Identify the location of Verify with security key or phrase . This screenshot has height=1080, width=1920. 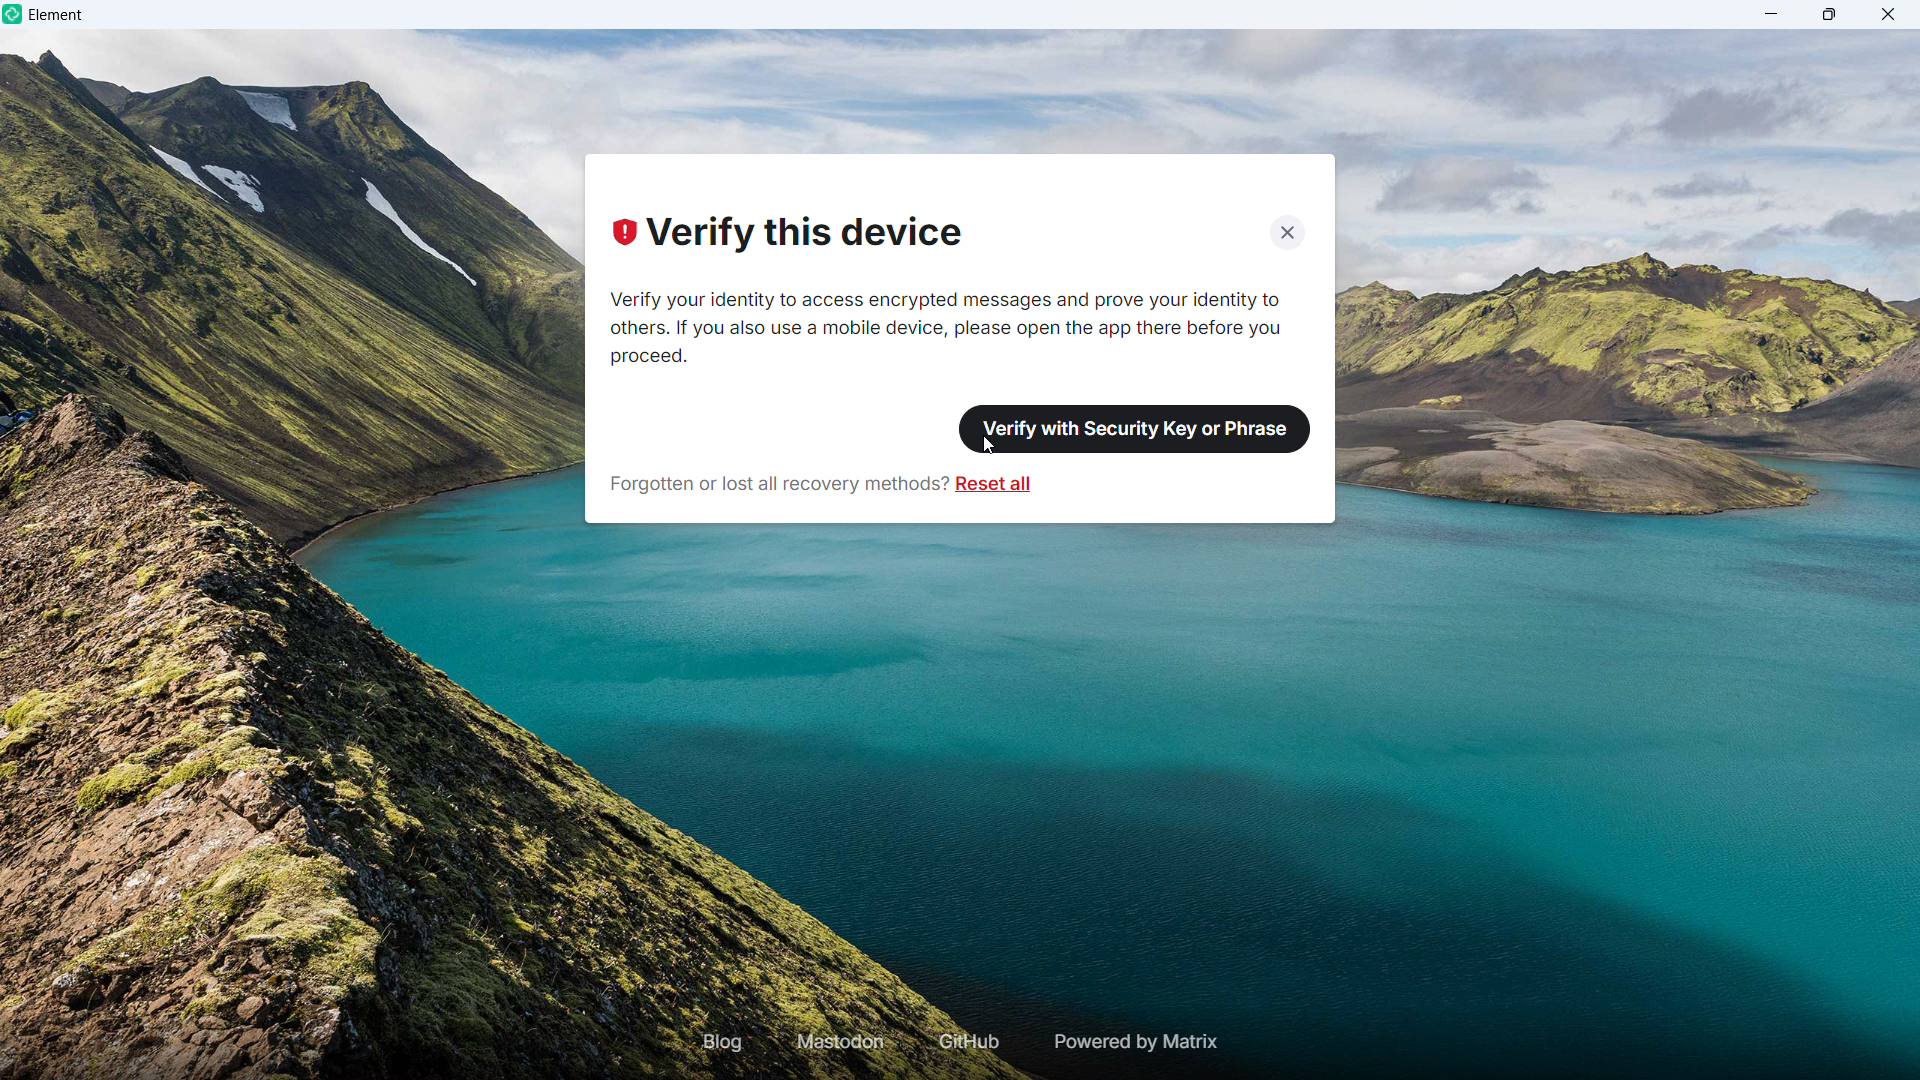
(1137, 427).